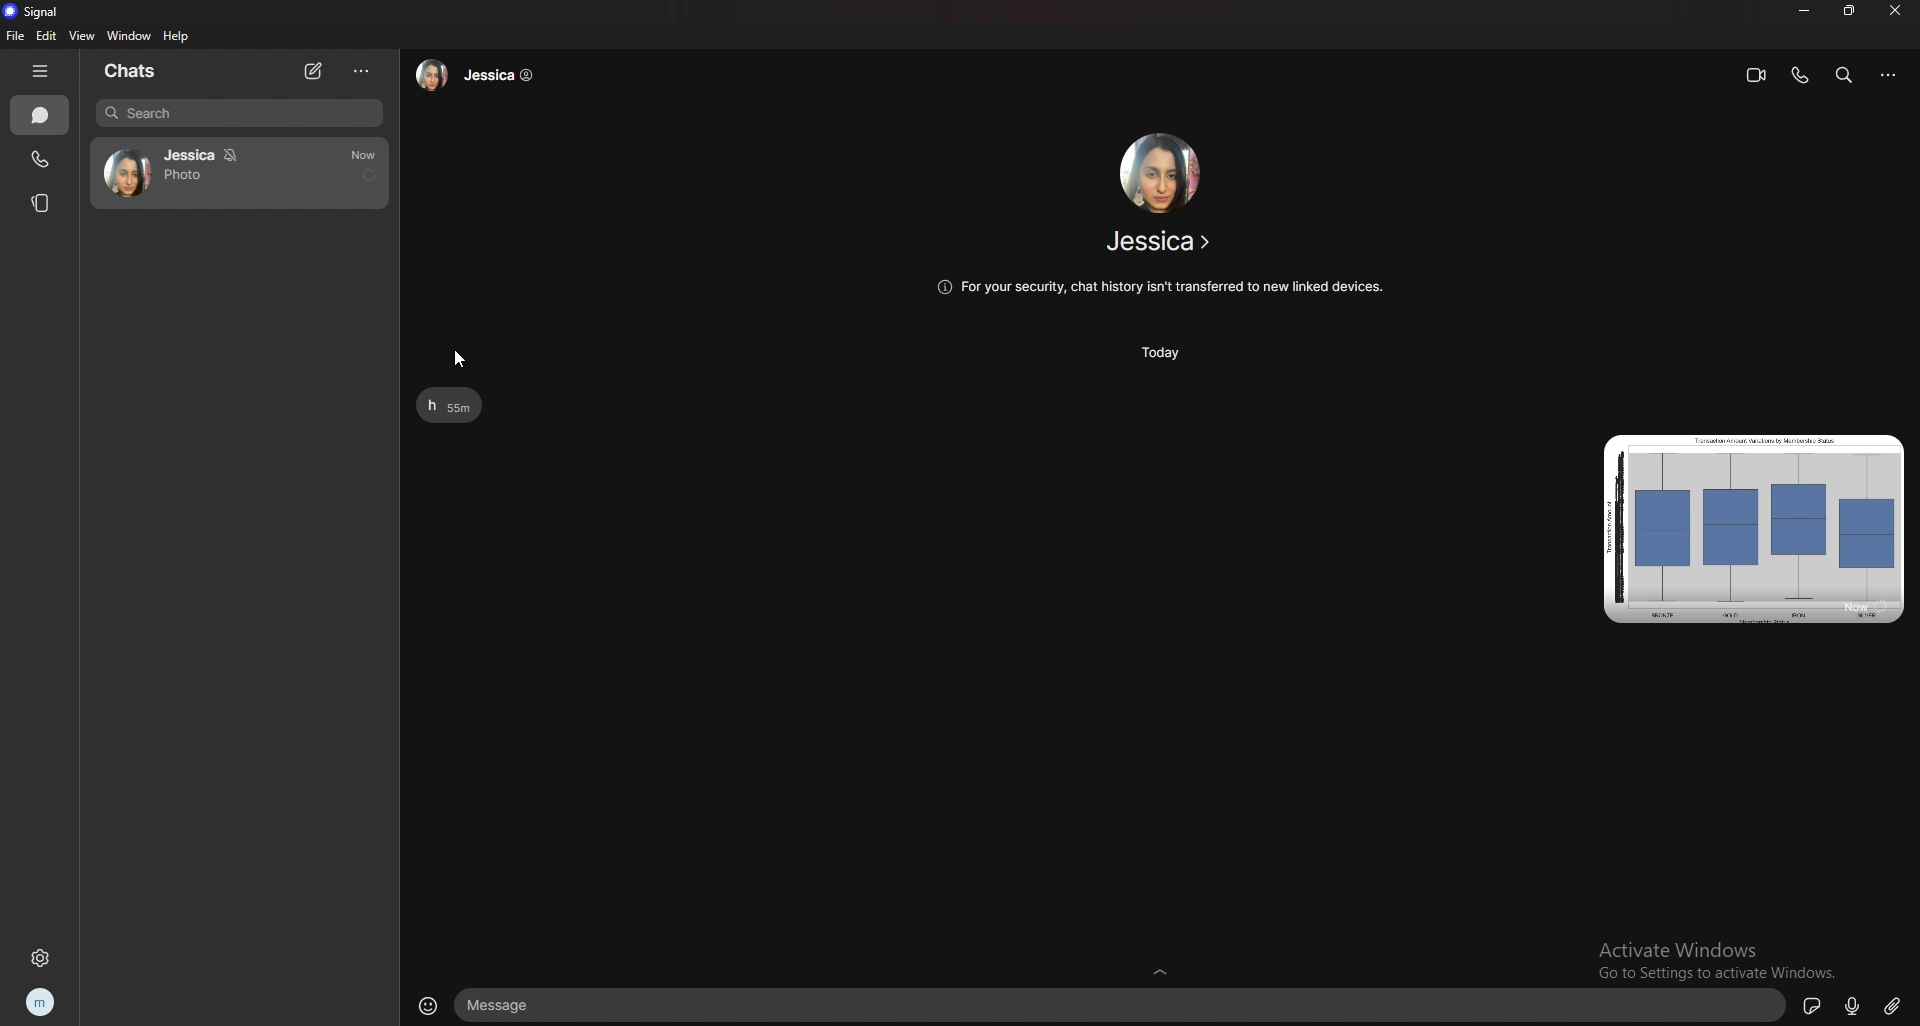  I want to click on chats, so click(139, 72).